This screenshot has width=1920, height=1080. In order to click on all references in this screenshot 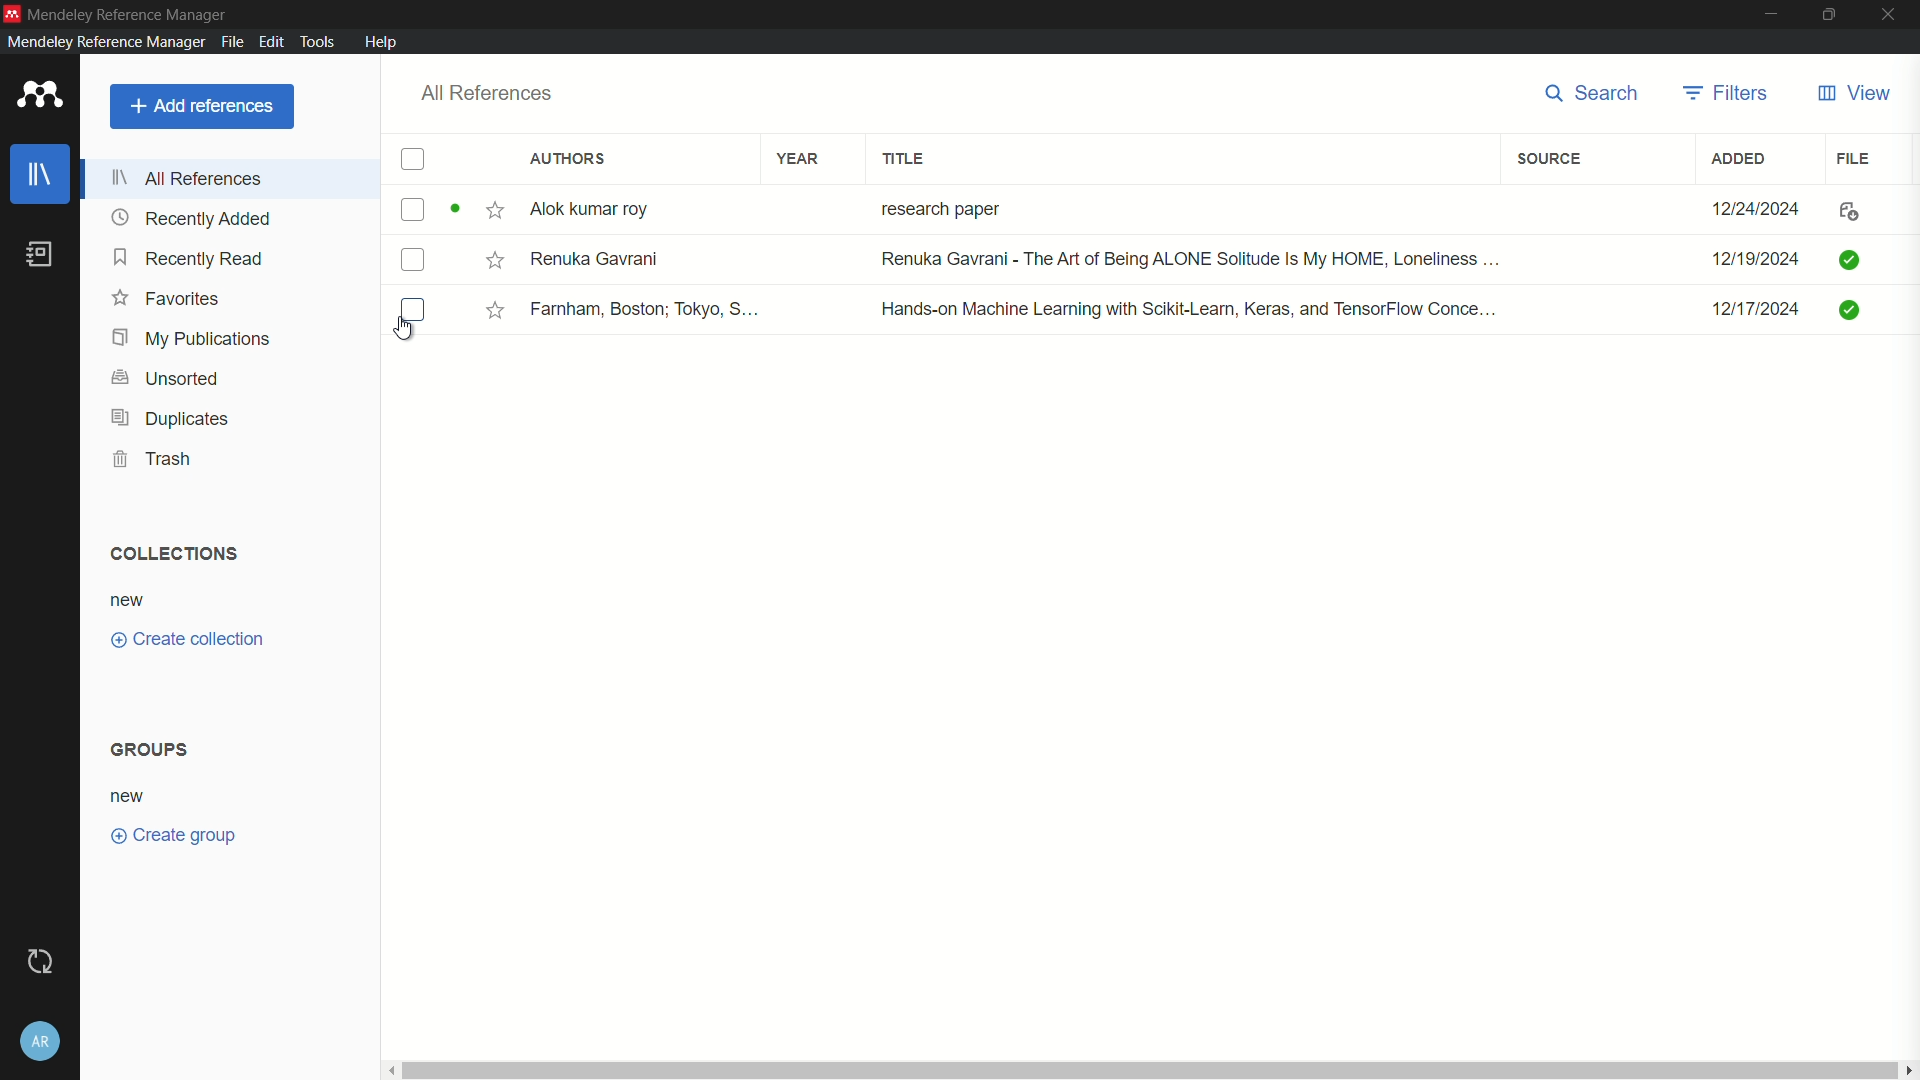, I will do `click(488, 92)`.